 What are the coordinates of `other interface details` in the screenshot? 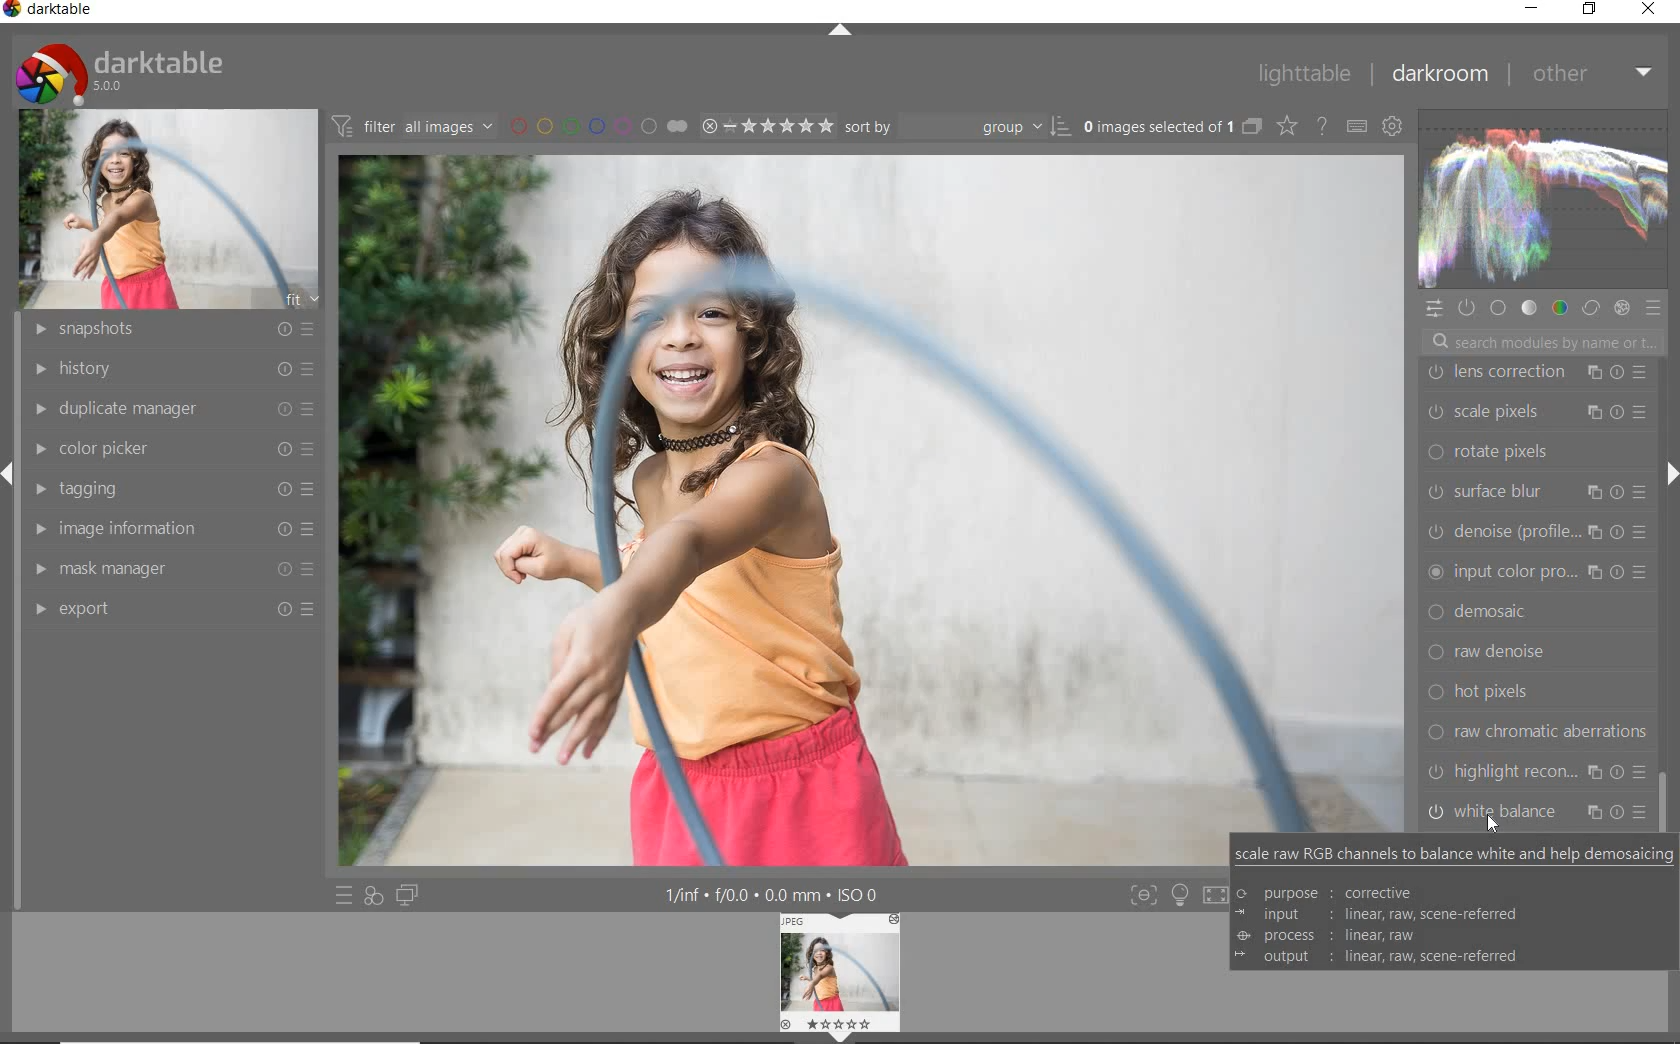 It's located at (774, 896).